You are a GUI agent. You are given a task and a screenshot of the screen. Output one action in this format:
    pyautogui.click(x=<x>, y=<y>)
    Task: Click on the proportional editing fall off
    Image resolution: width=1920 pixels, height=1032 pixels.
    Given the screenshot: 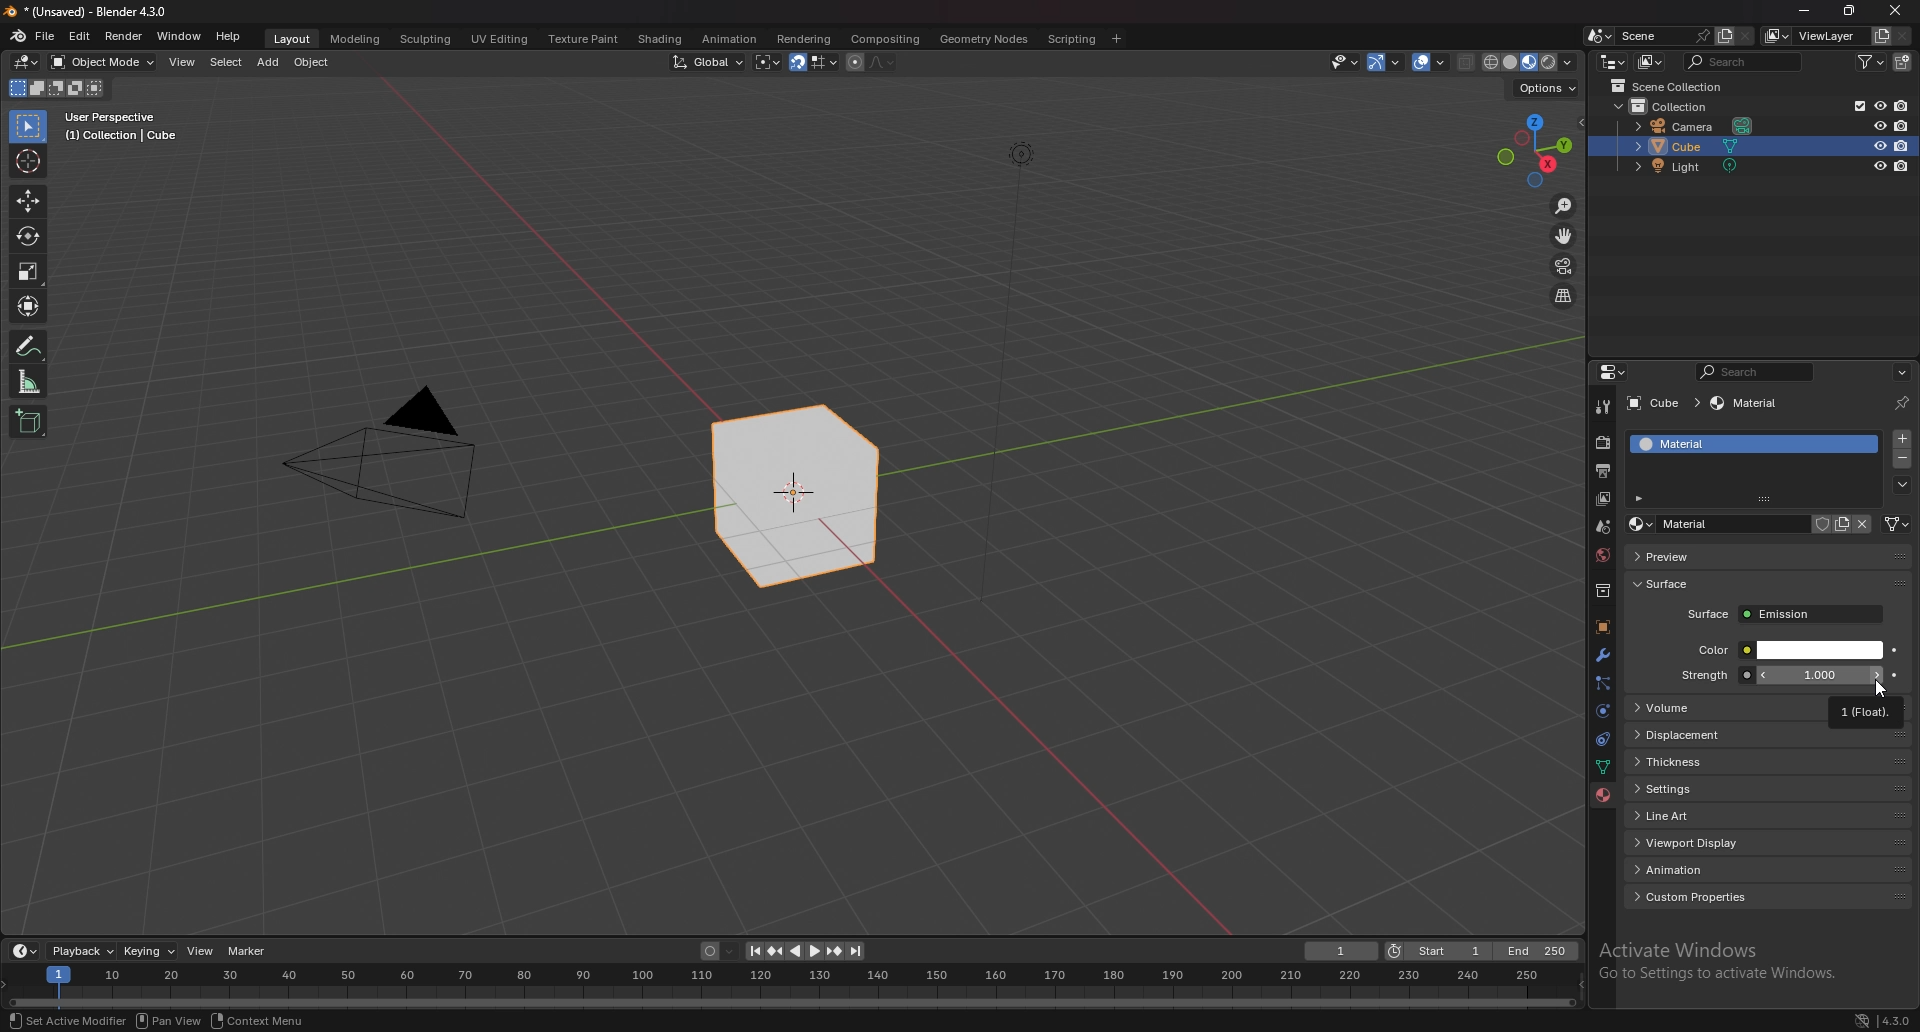 What is the action you would take?
    pyautogui.click(x=878, y=61)
    